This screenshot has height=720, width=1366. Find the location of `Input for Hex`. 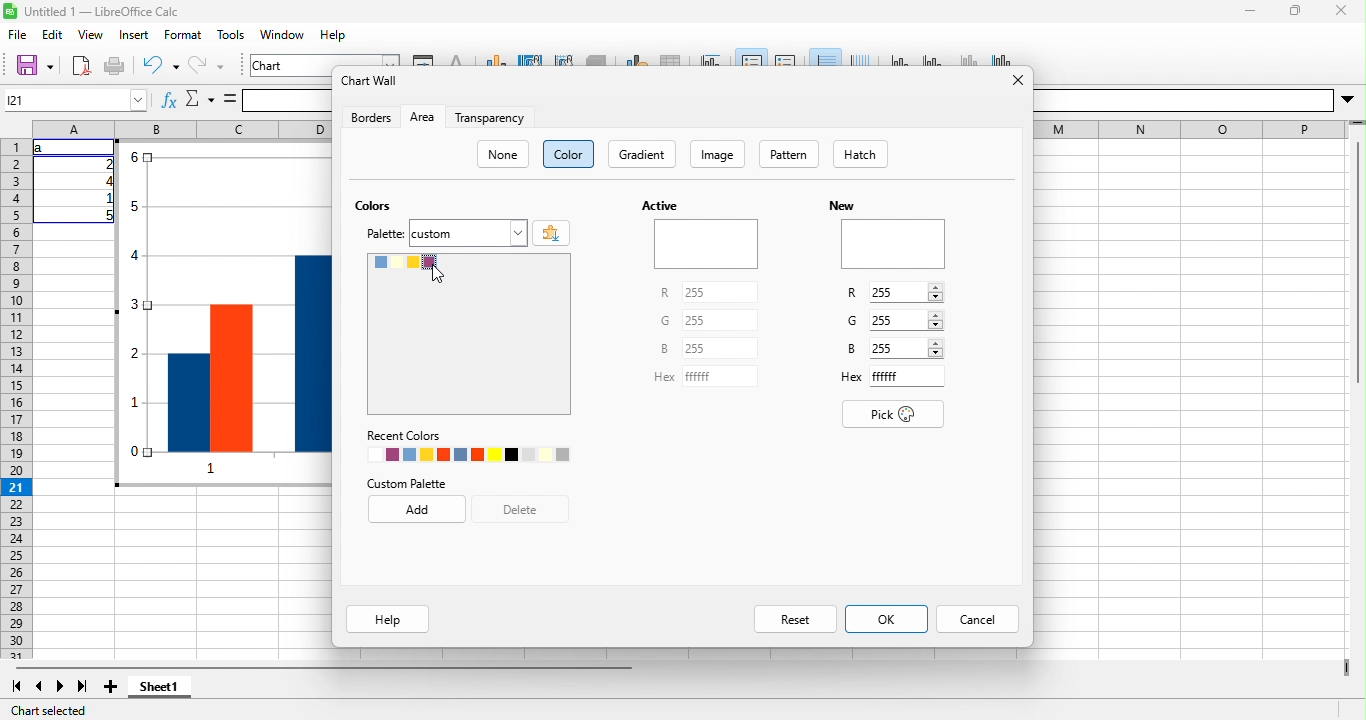

Input for Hex is located at coordinates (720, 376).